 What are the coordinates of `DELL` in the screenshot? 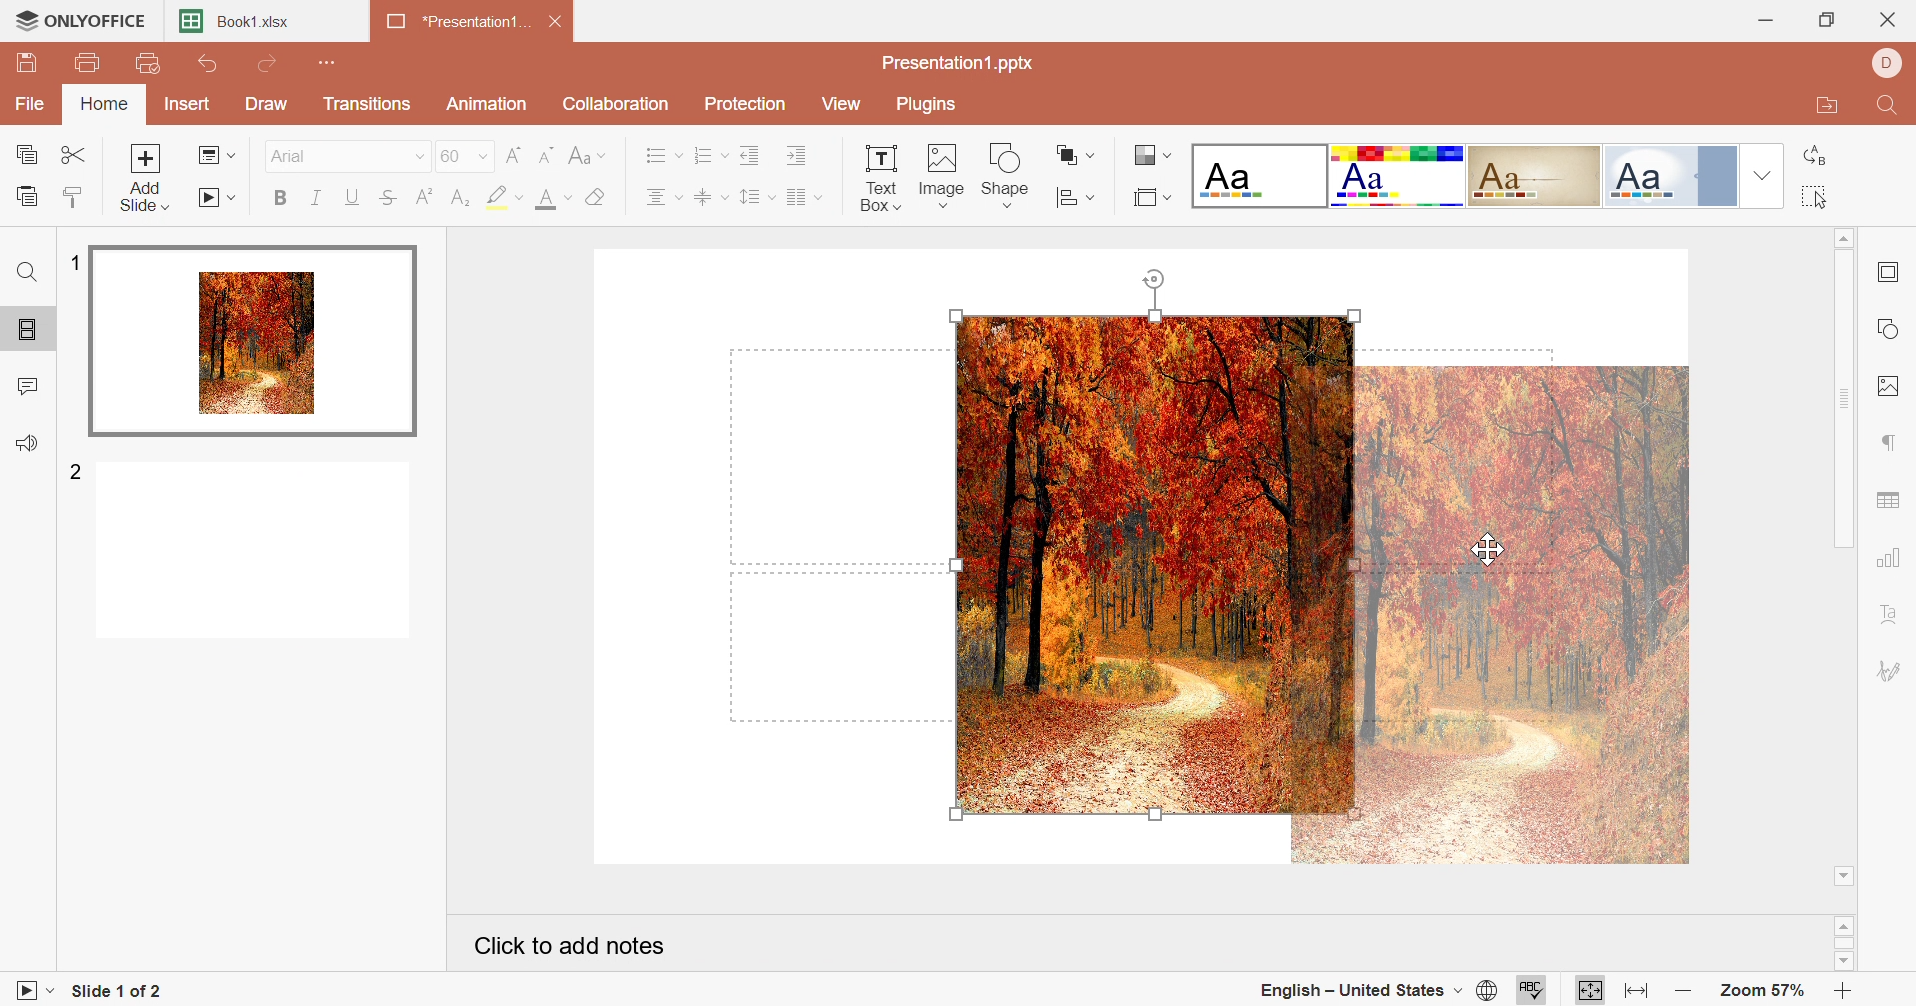 It's located at (1887, 64).